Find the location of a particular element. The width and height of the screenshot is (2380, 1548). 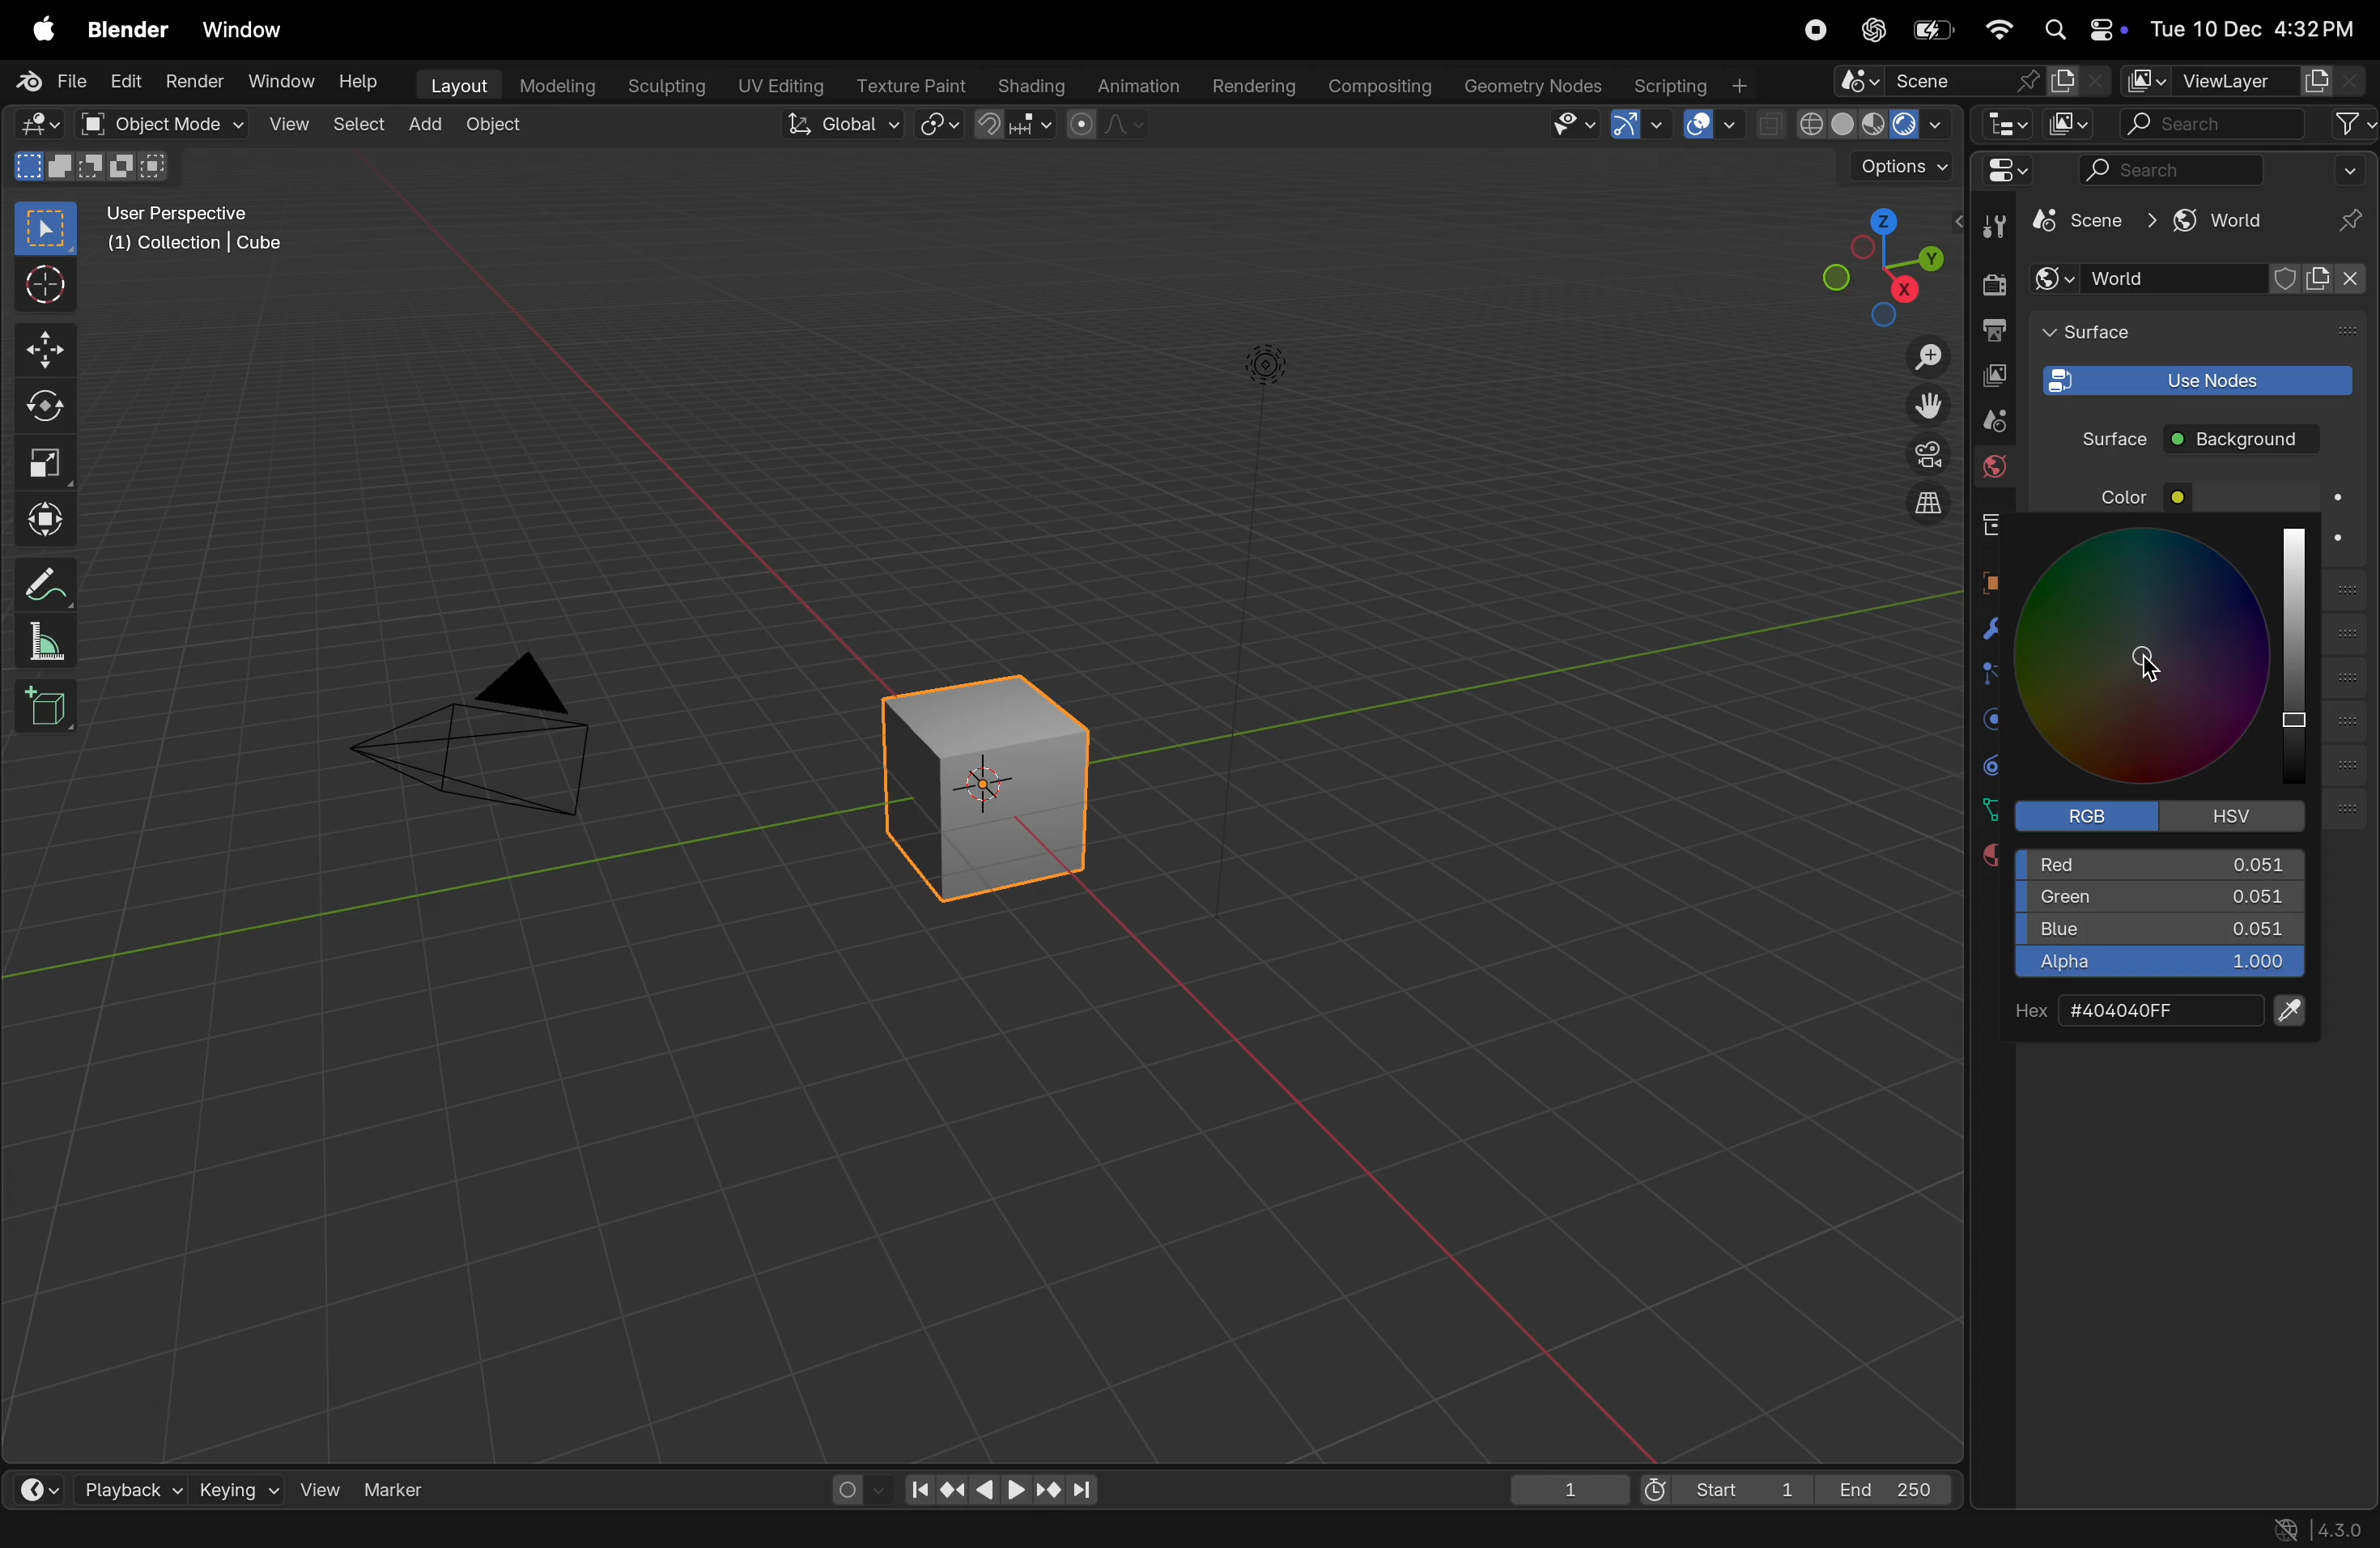

scene is located at coordinates (1970, 79).